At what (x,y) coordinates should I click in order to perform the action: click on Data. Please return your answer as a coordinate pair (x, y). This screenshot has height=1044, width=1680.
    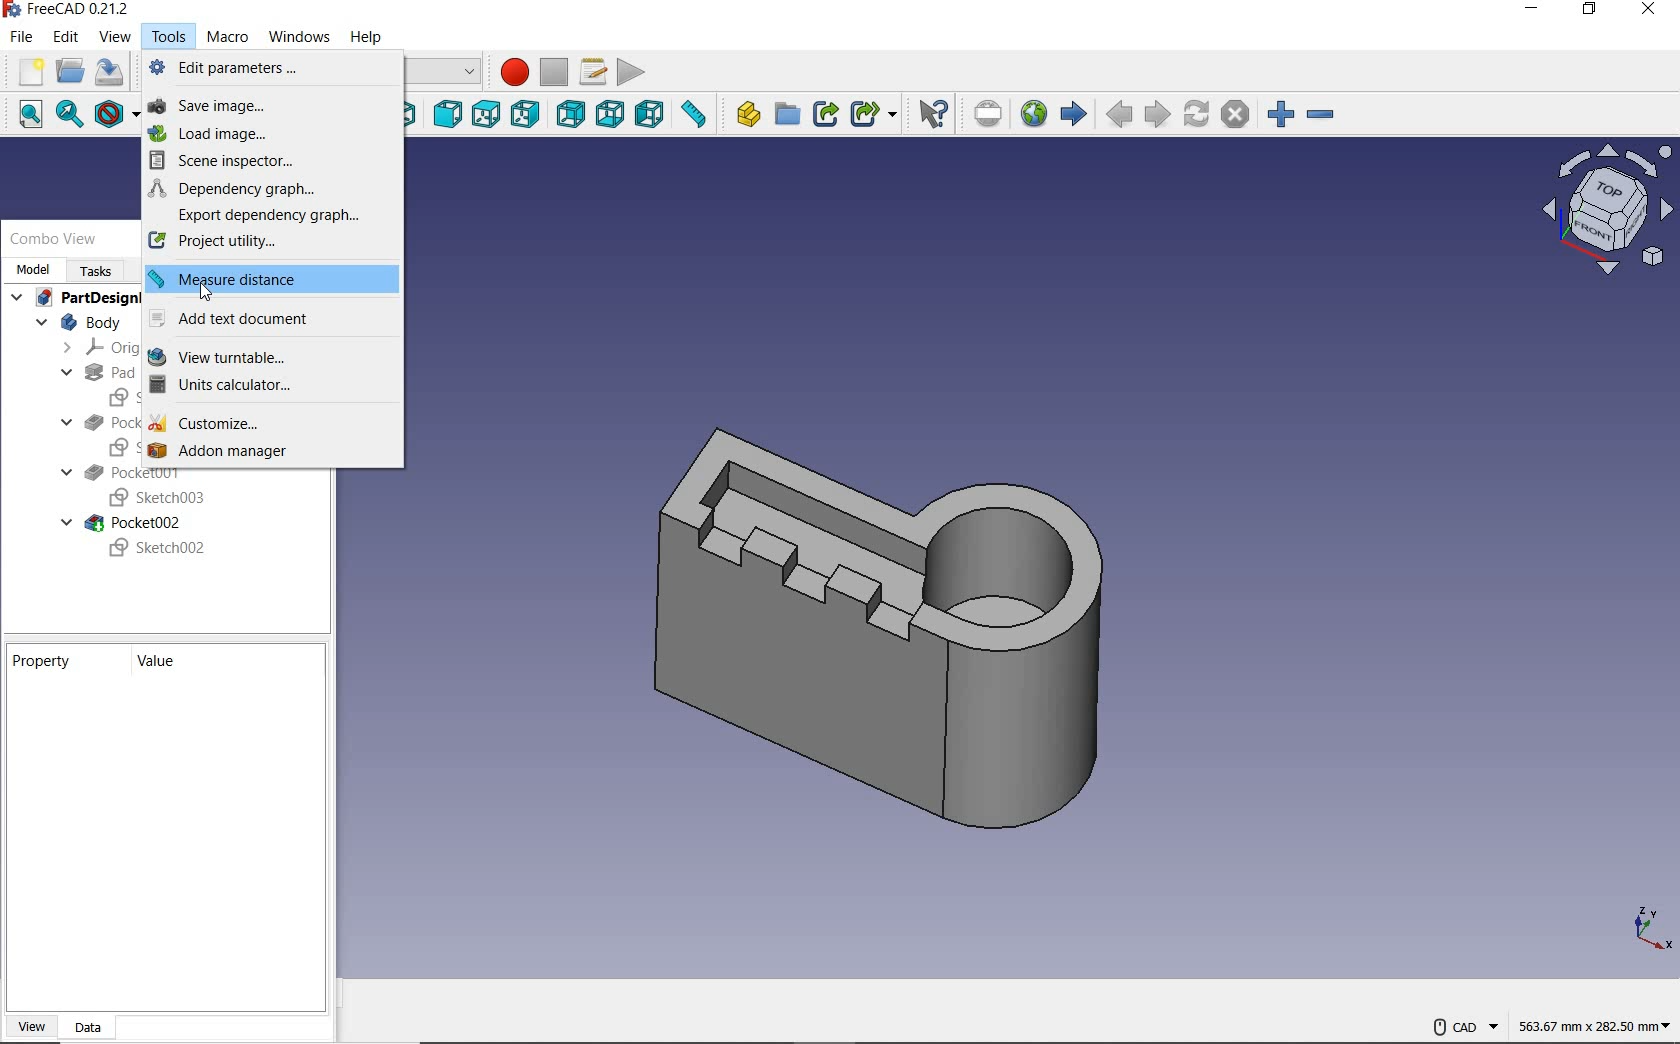
    Looking at the image, I should click on (94, 1026).